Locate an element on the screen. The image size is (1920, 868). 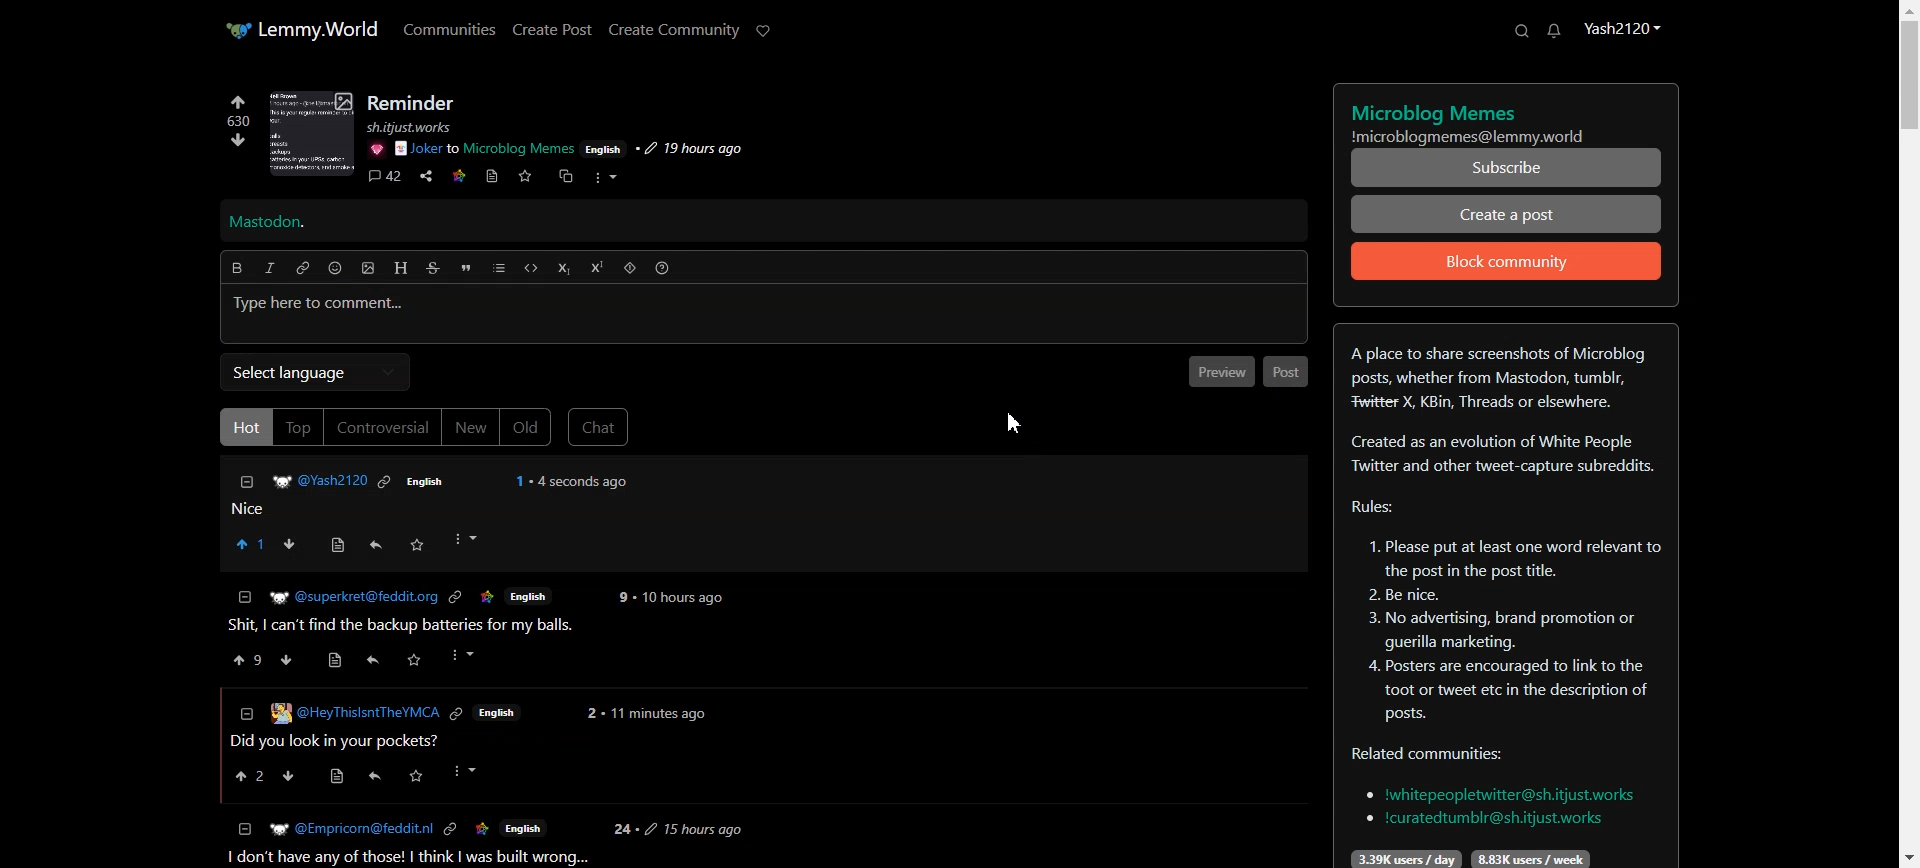
Spoiler is located at coordinates (630, 268).